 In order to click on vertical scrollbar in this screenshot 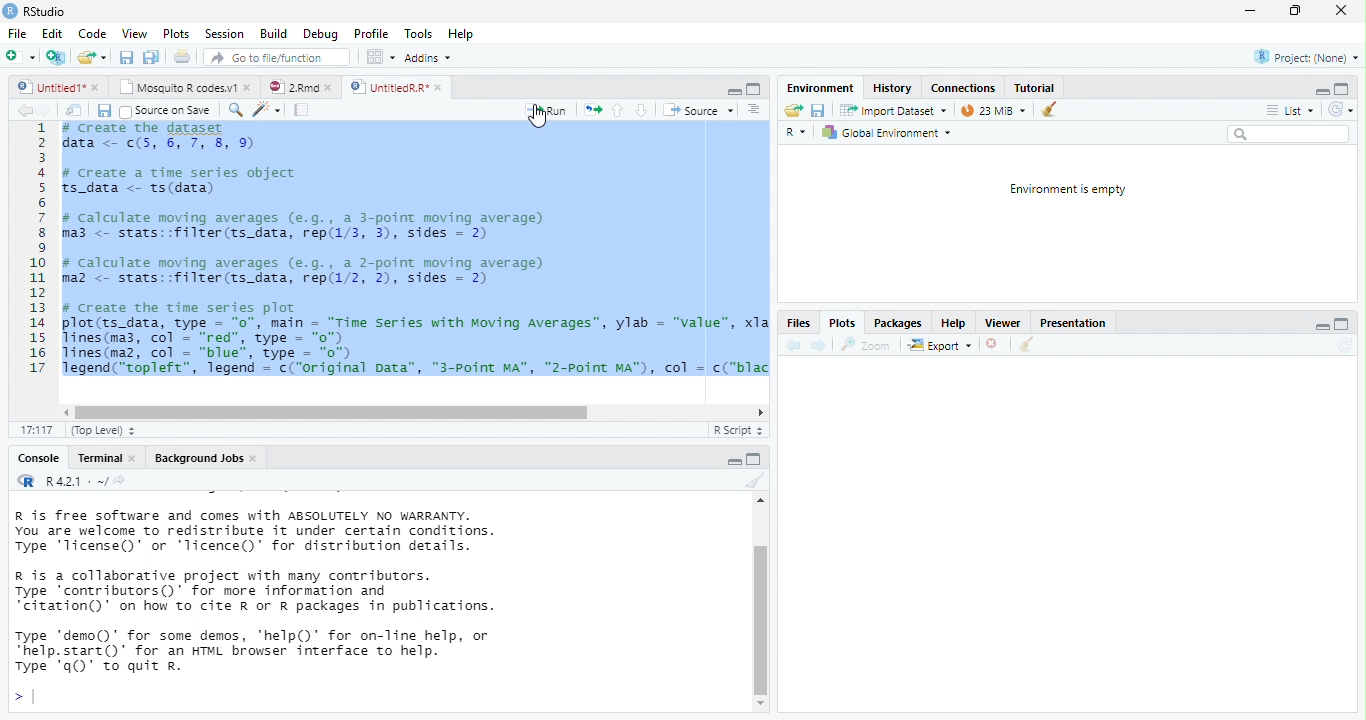, I will do `click(761, 619)`.